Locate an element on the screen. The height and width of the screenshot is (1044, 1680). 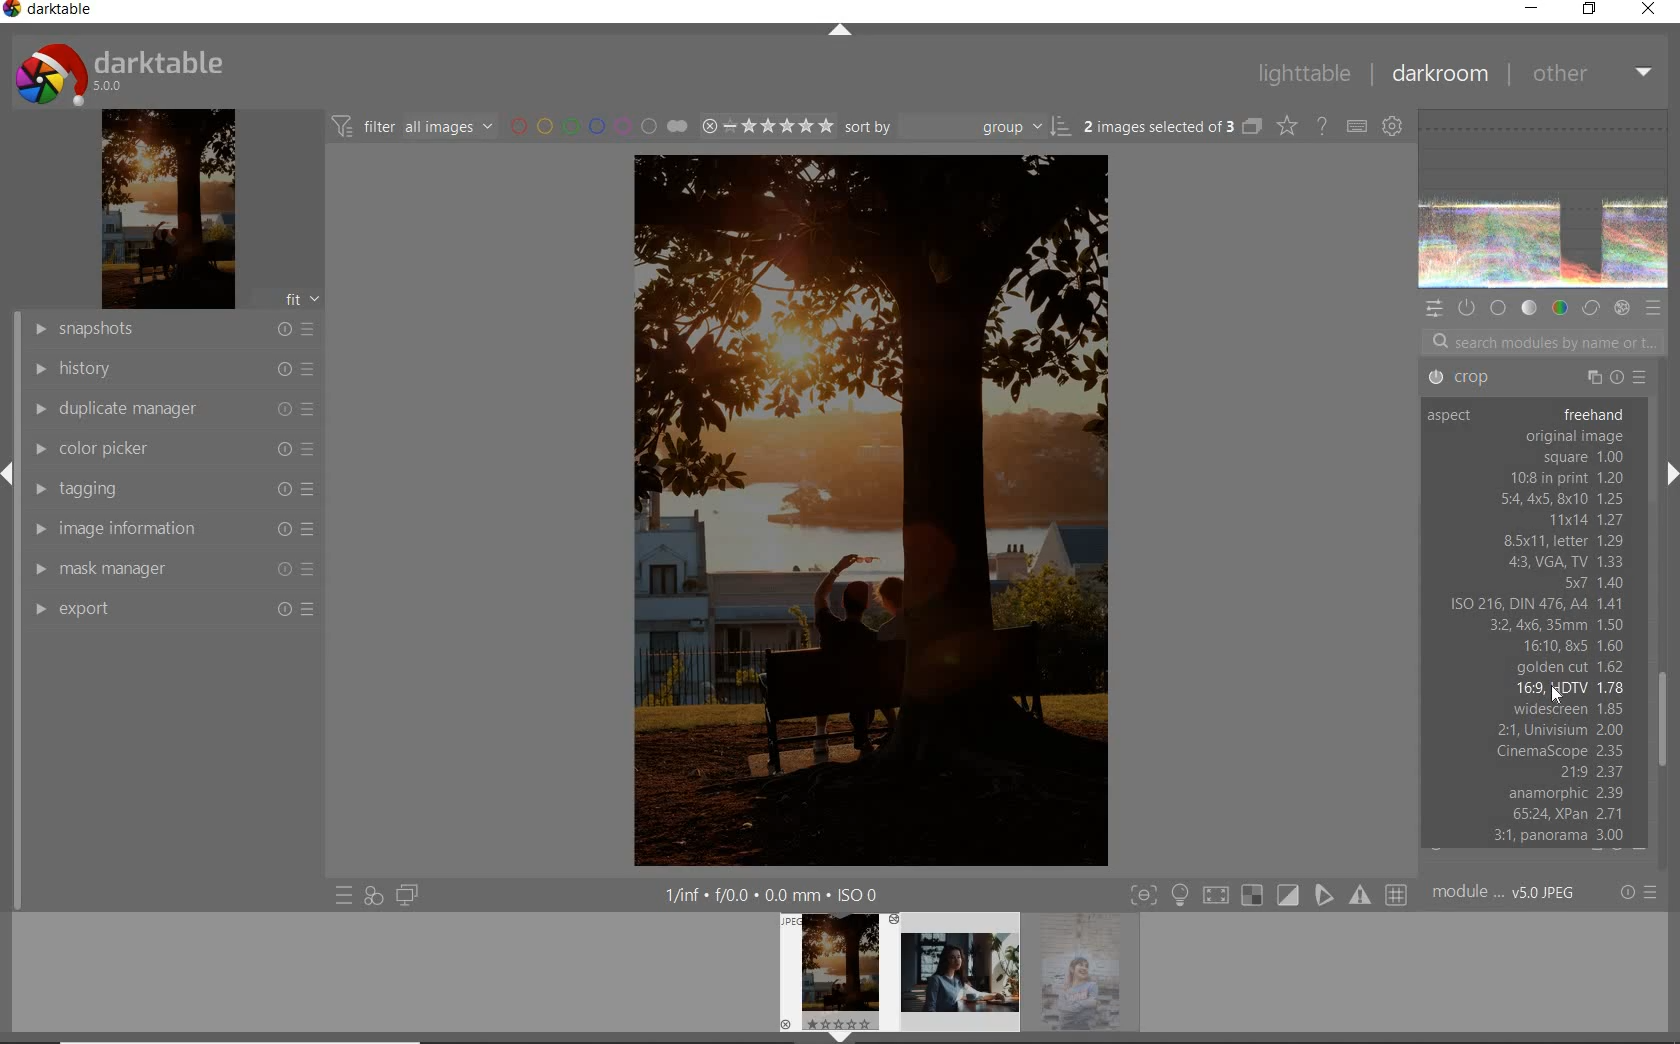
CROP is located at coordinates (1538, 377).